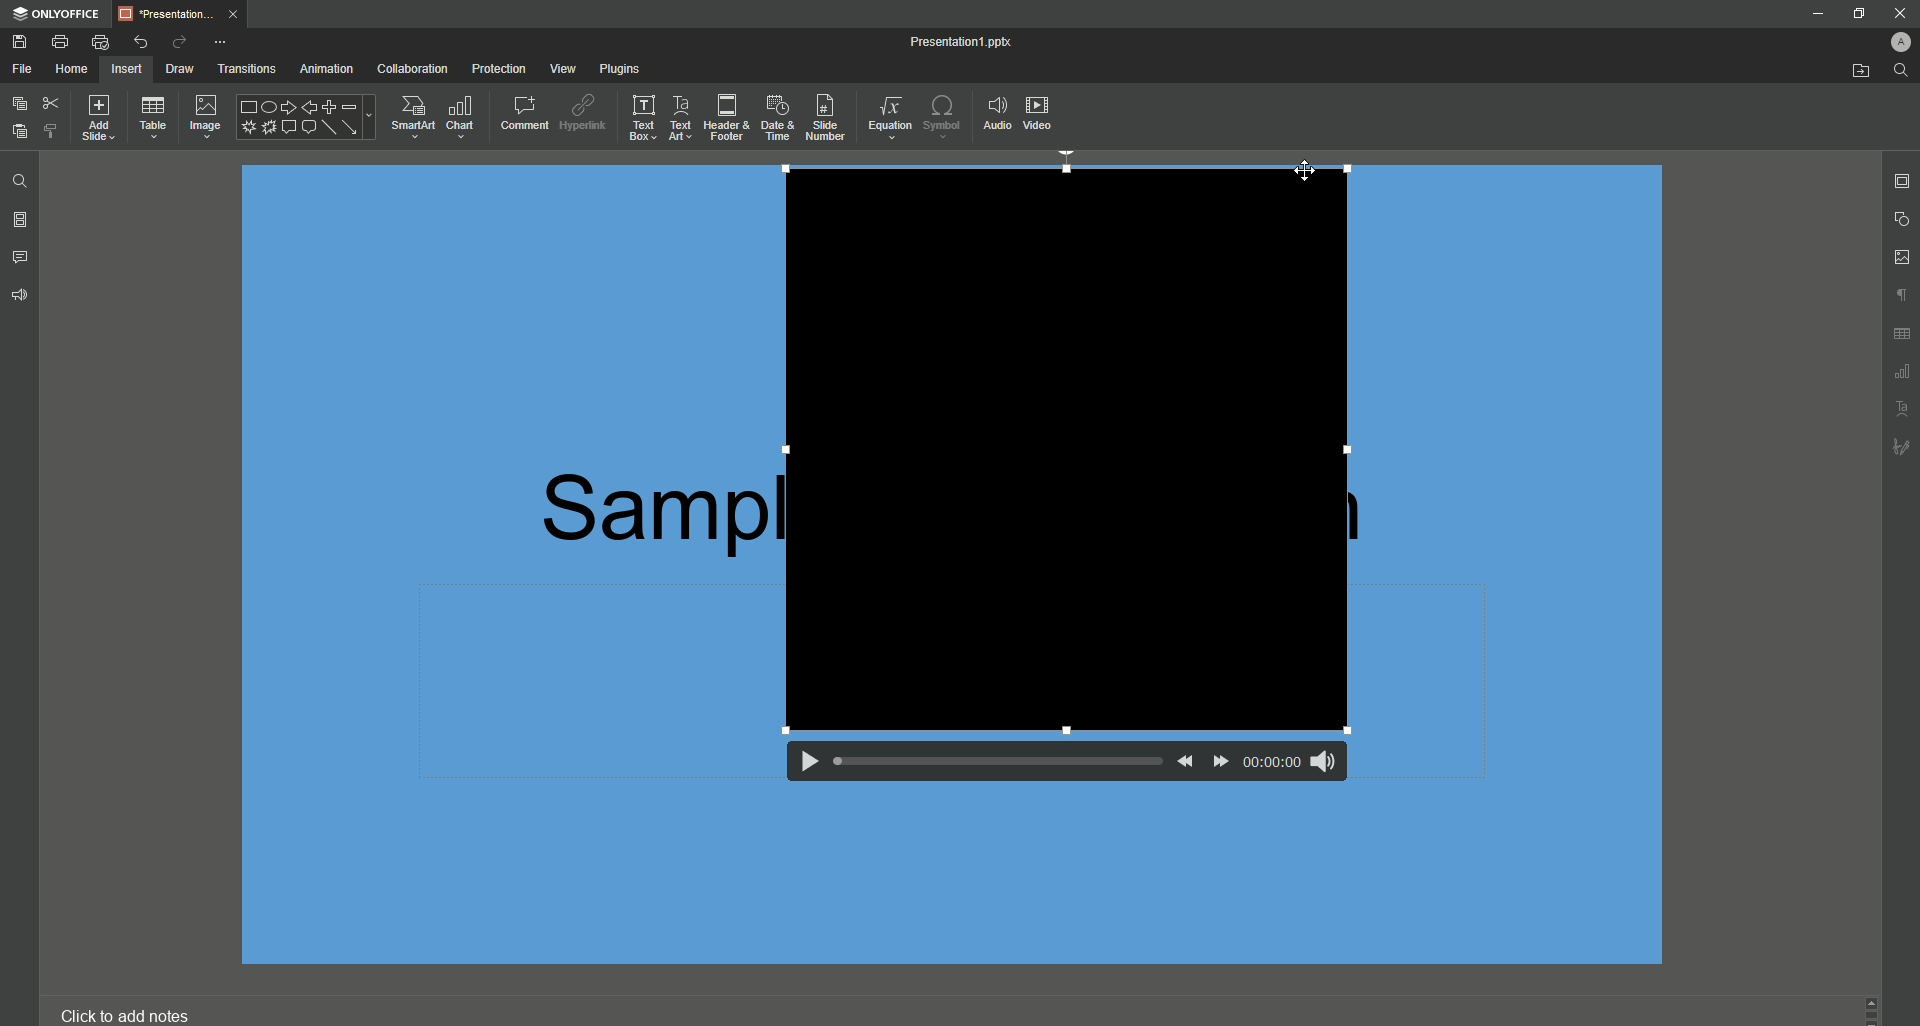  What do you see at coordinates (22, 258) in the screenshot?
I see `Comments` at bounding box center [22, 258].